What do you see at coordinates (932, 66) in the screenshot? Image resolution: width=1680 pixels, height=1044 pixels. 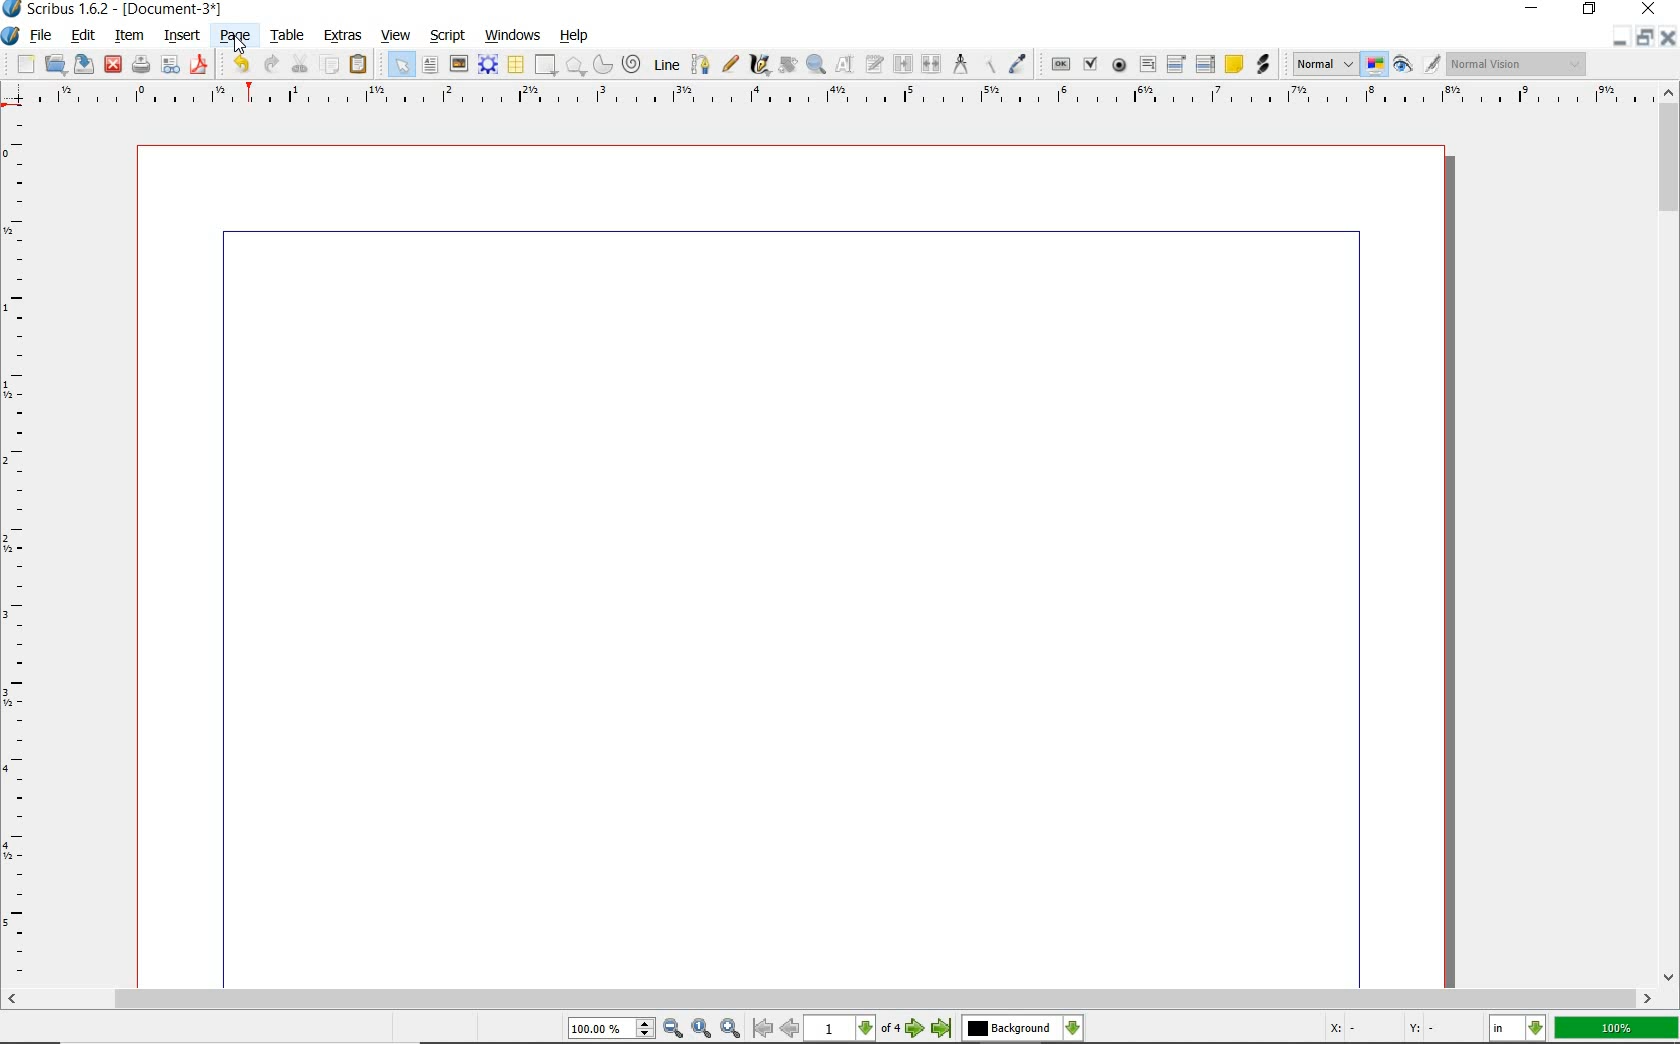 I see `unlink text frames` at bounding box center [932, 66].